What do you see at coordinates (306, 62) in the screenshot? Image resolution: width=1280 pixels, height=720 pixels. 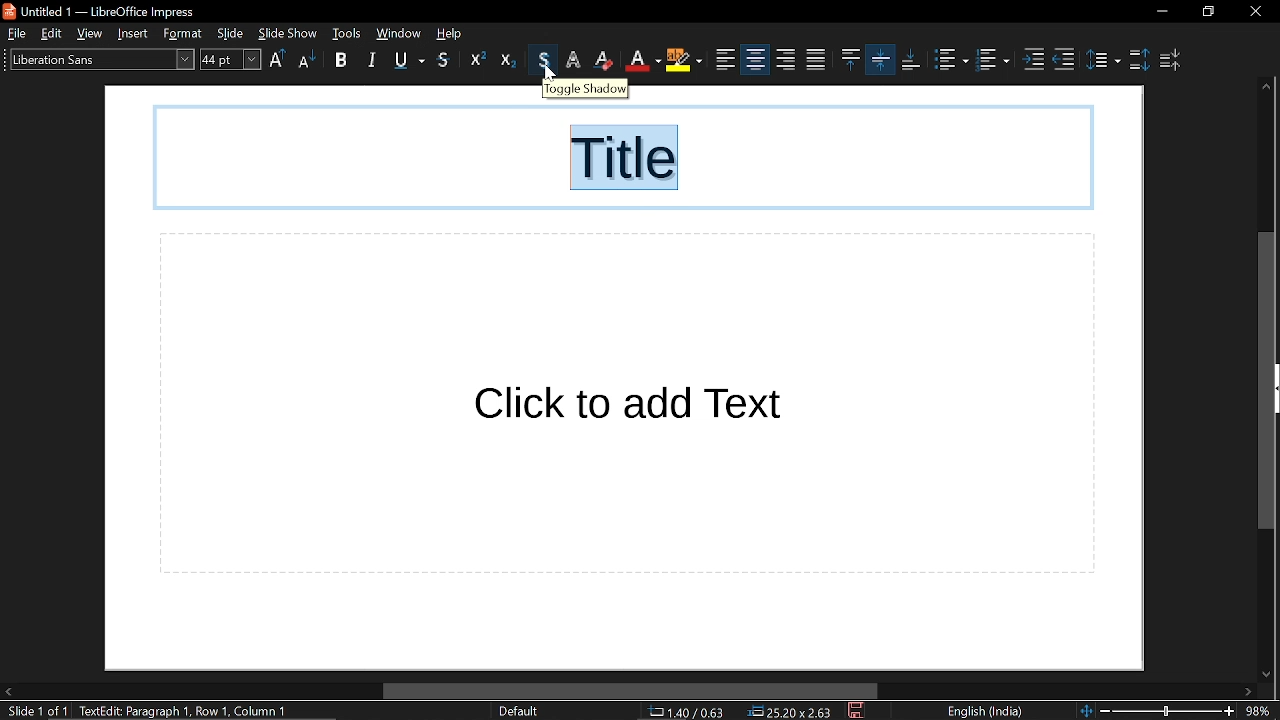 I see `lowercase` at bounding box center [306, 62].